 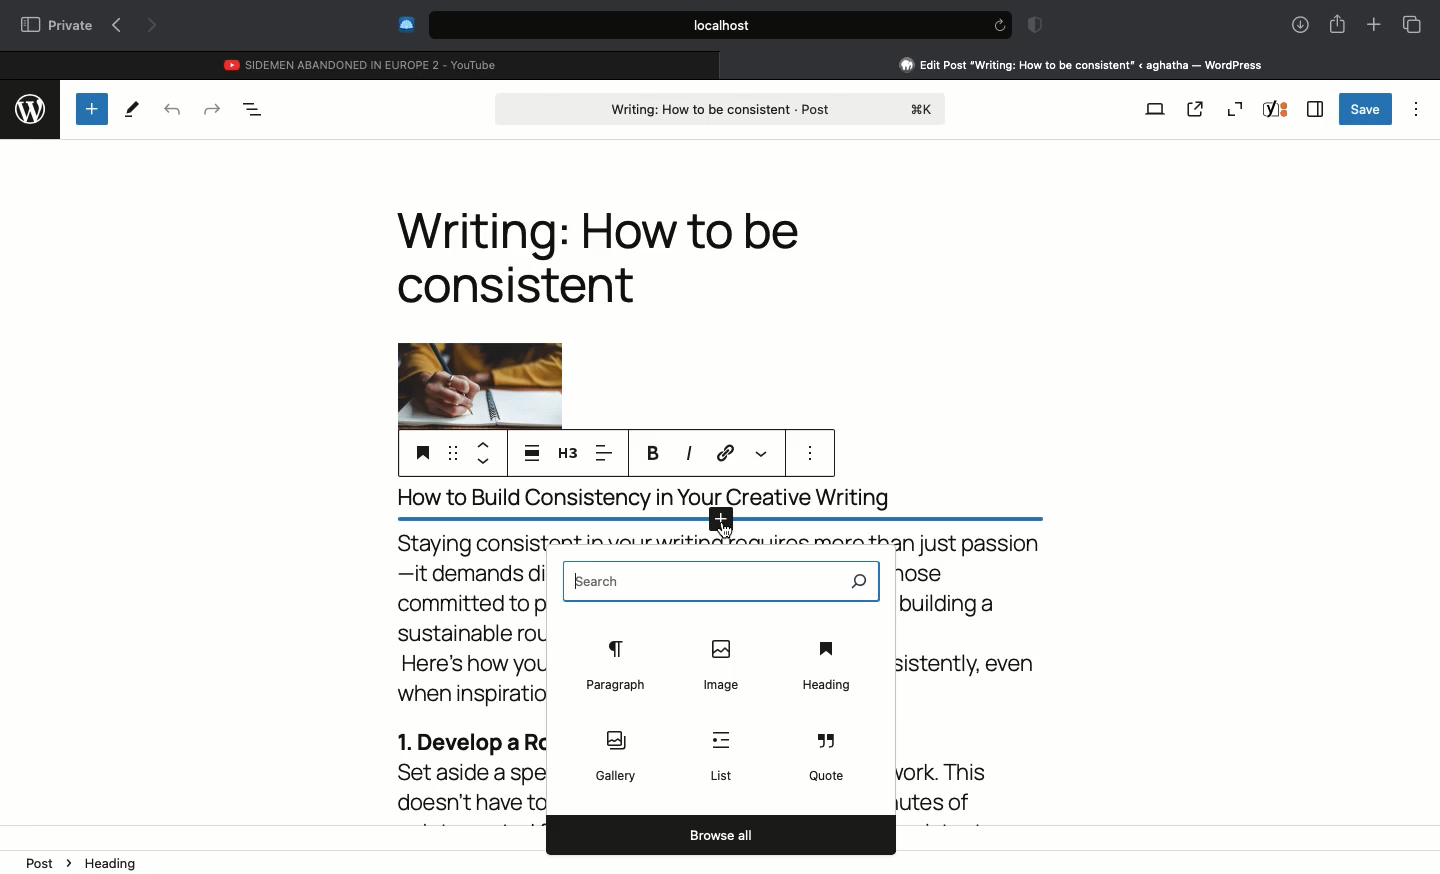 What do you see at coordinates (727, 454) in the screenshot?
I see `Link` at bounding box center [727, 454].